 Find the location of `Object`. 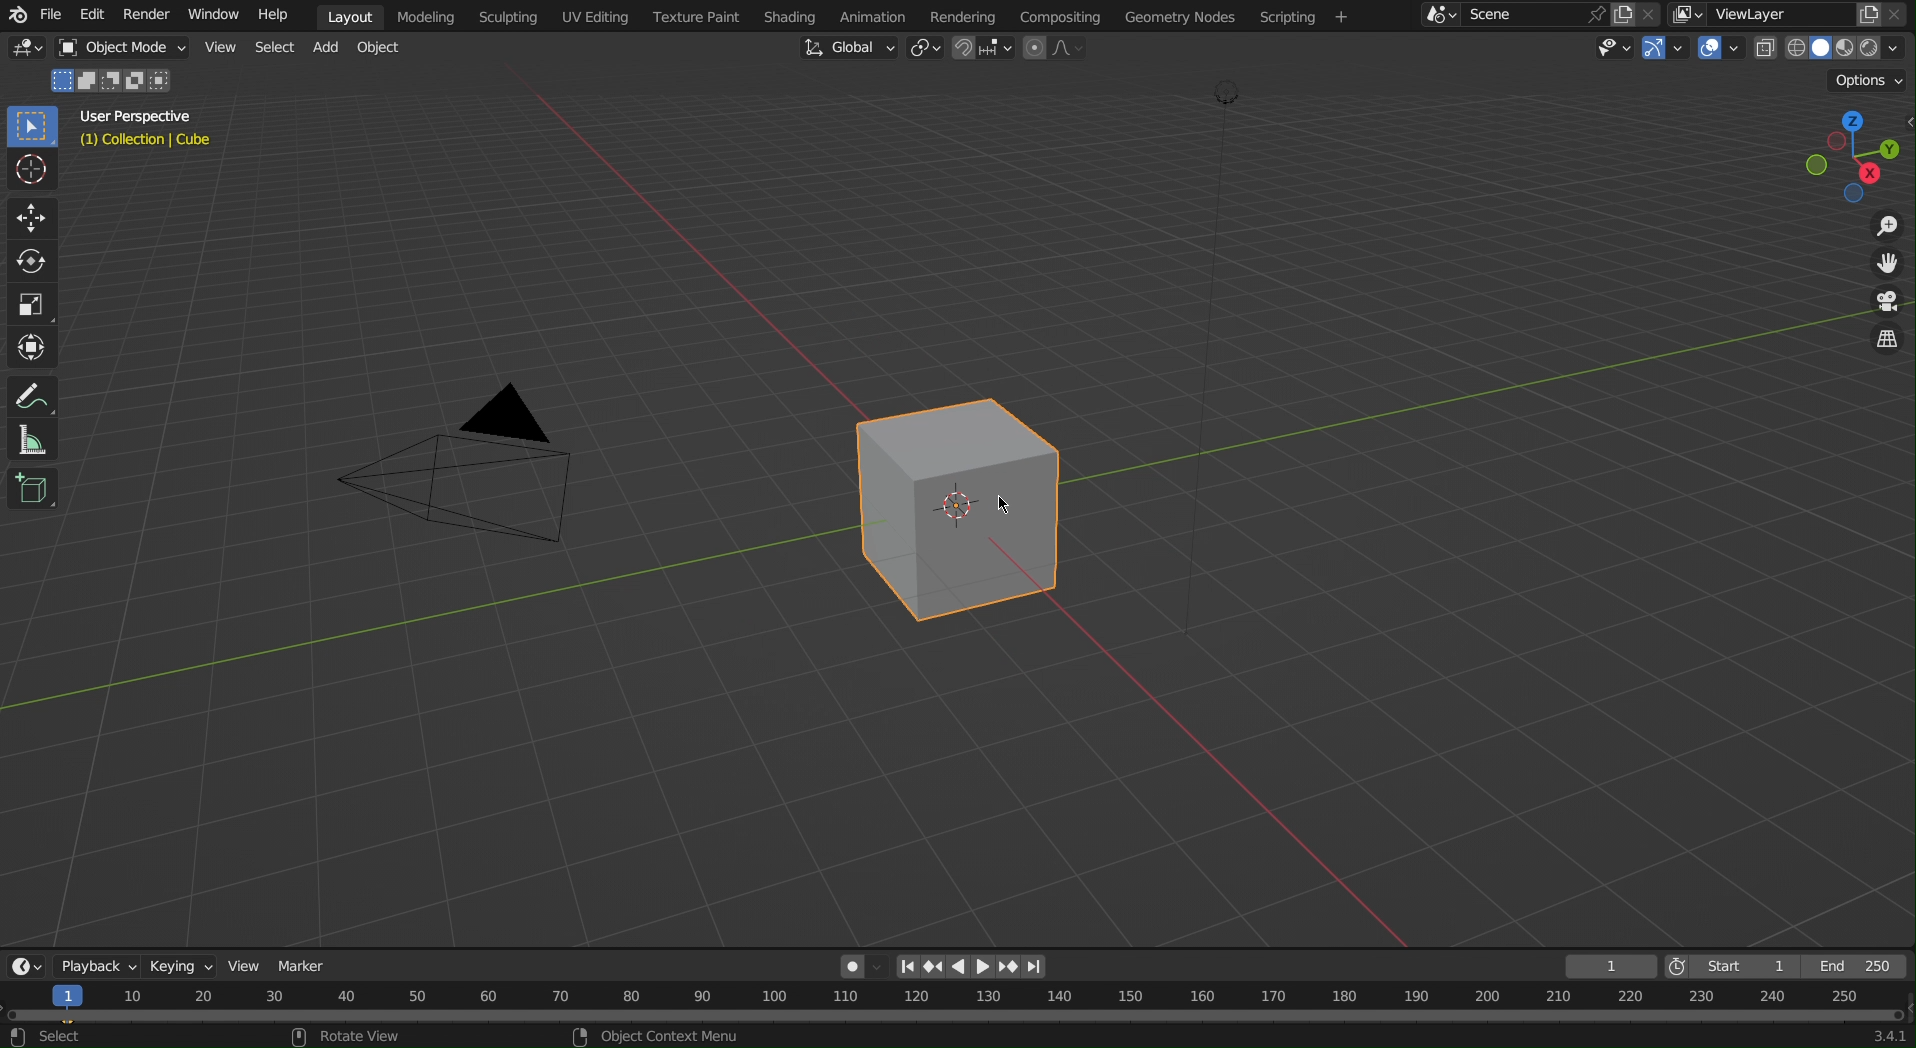

Object is located at coordinates (379, 46).